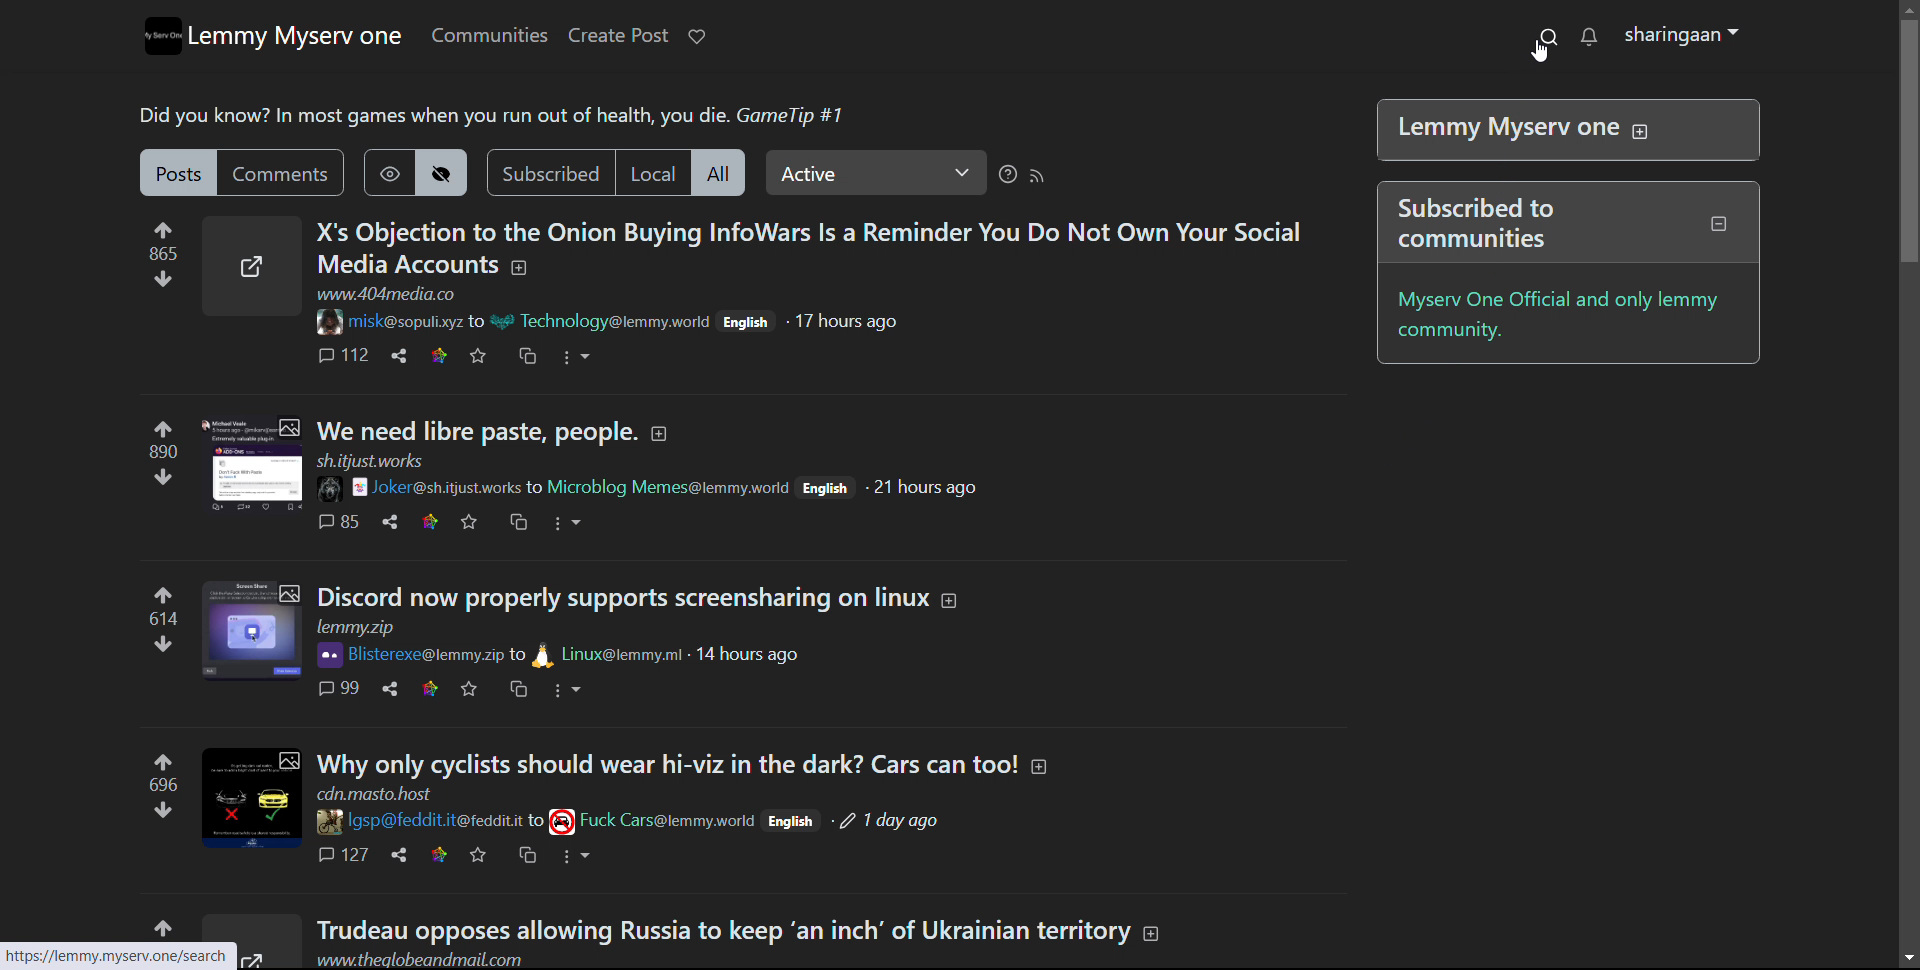  I want to click on Expand here, so click(269, 944).